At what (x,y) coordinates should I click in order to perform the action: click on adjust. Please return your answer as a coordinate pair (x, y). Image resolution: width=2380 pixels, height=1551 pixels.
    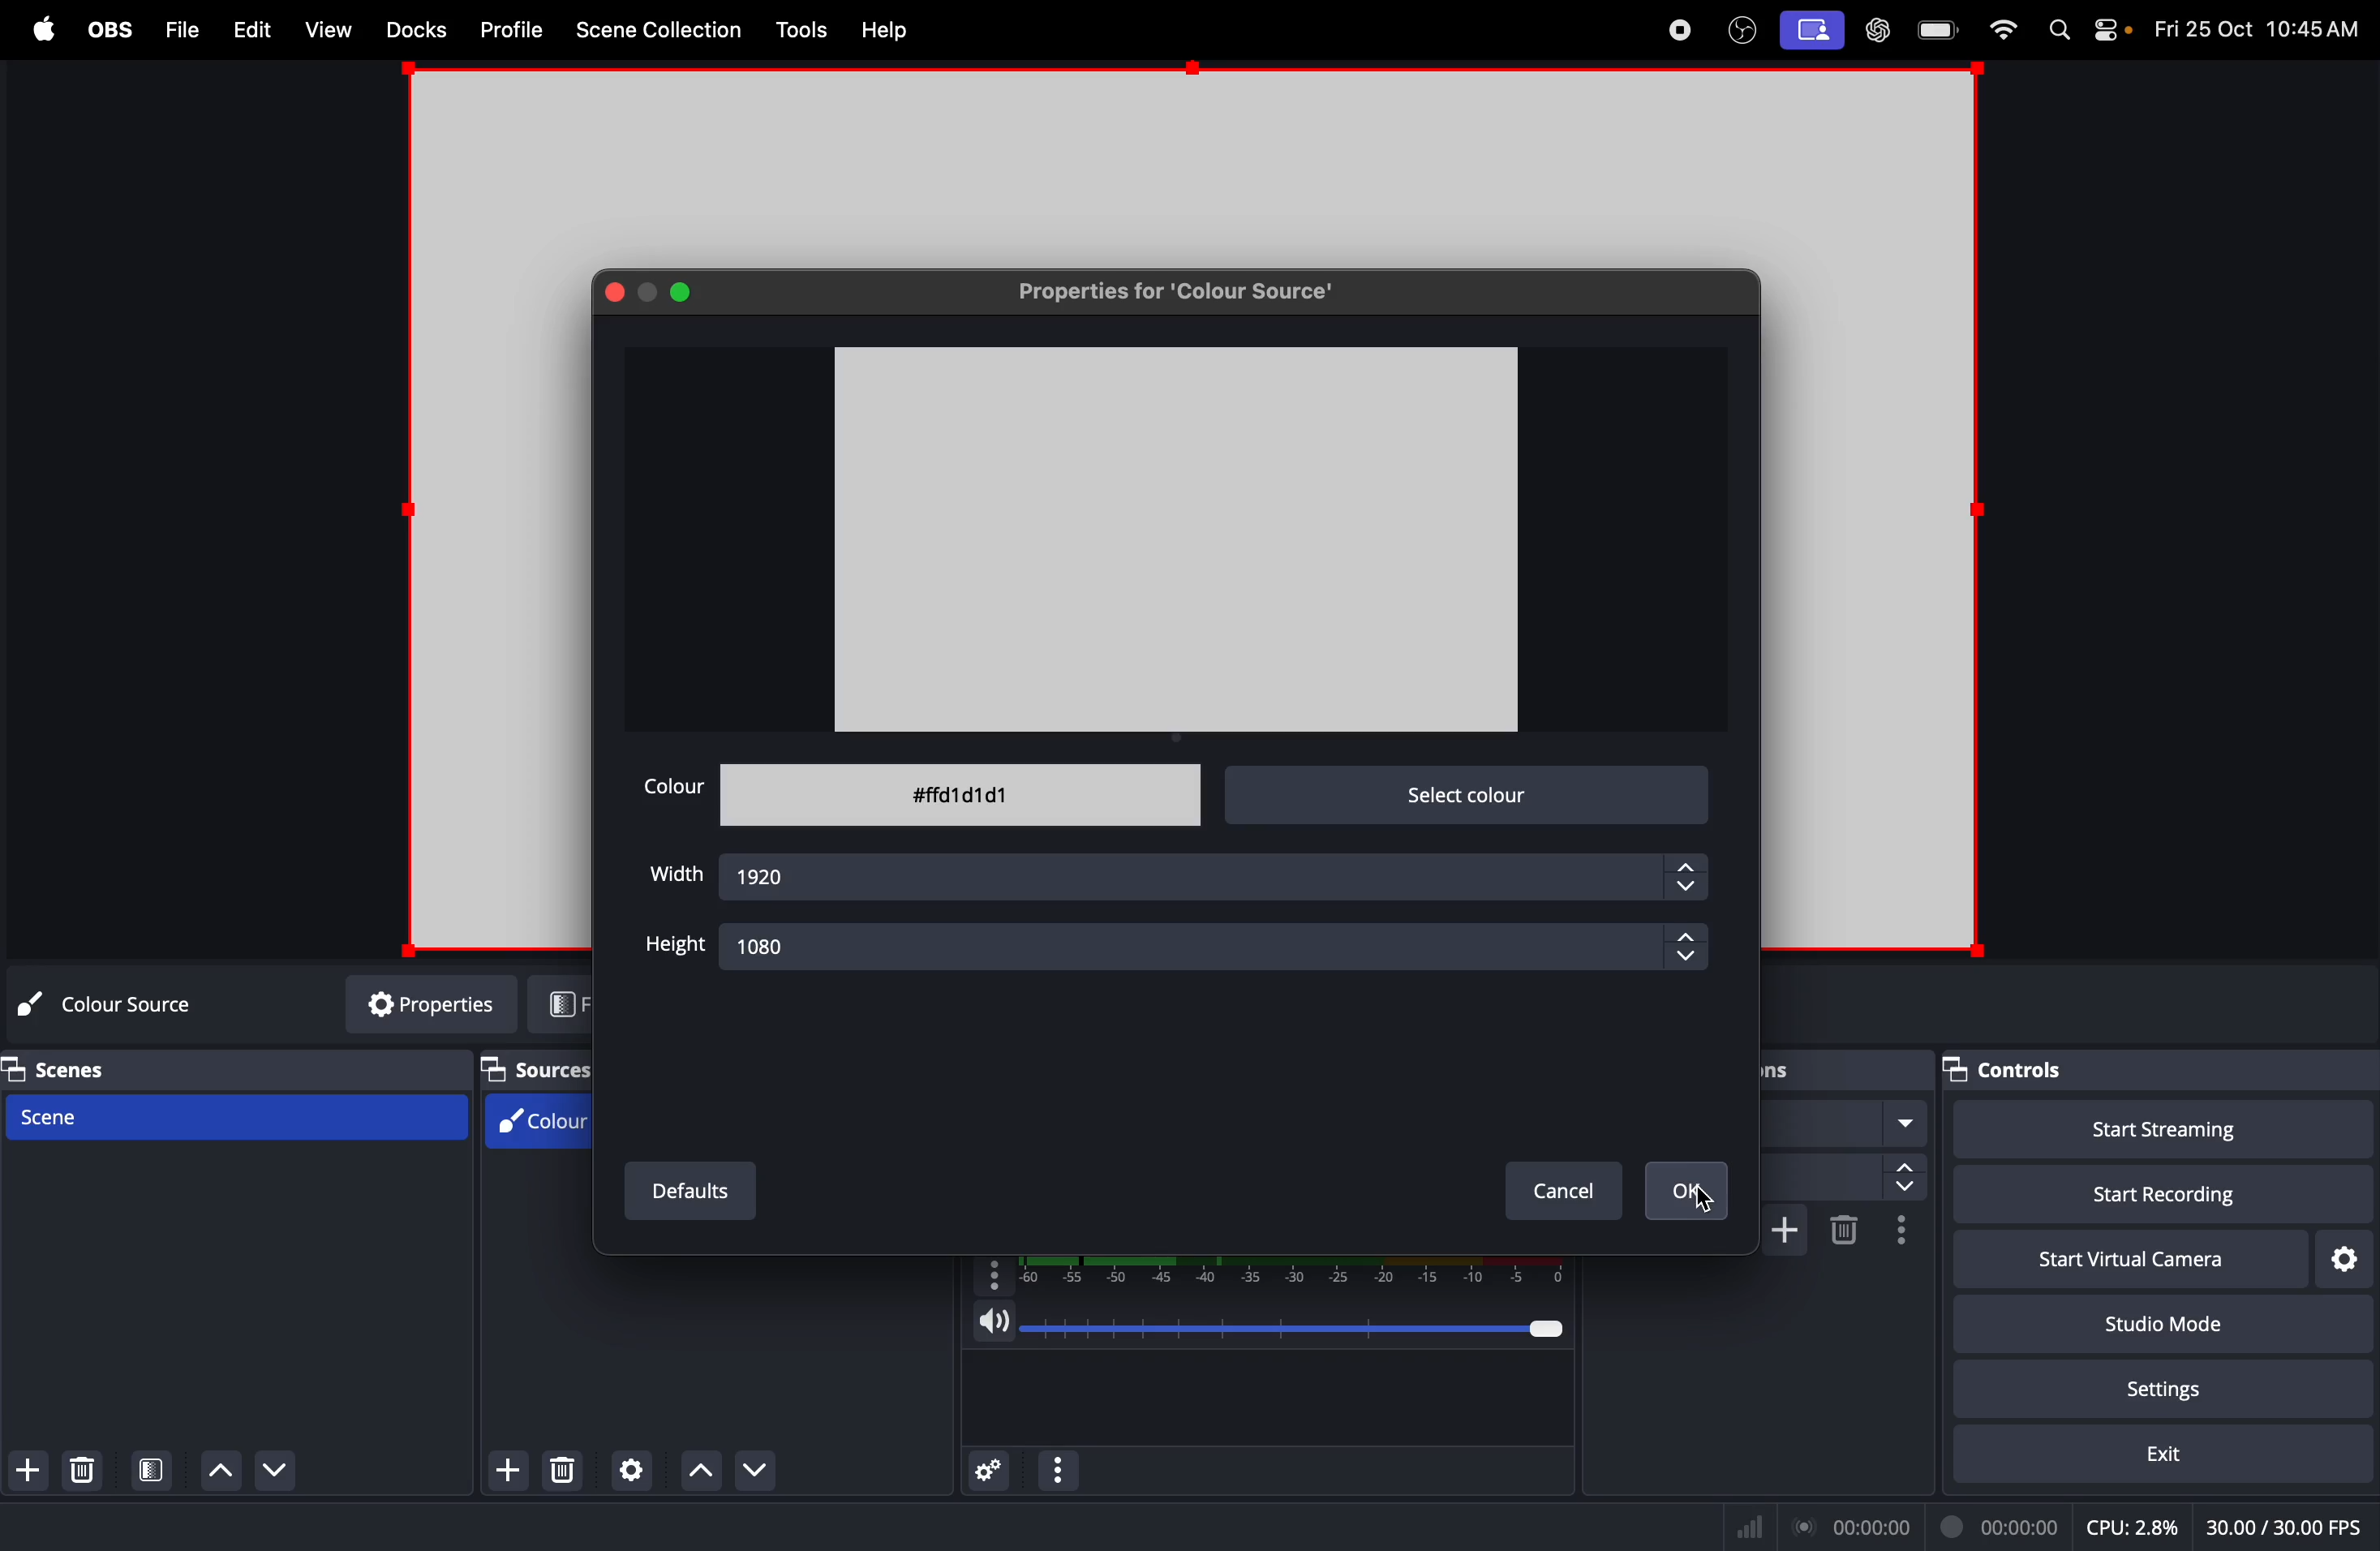
    Looking at the image, I should click on (1689, 951).